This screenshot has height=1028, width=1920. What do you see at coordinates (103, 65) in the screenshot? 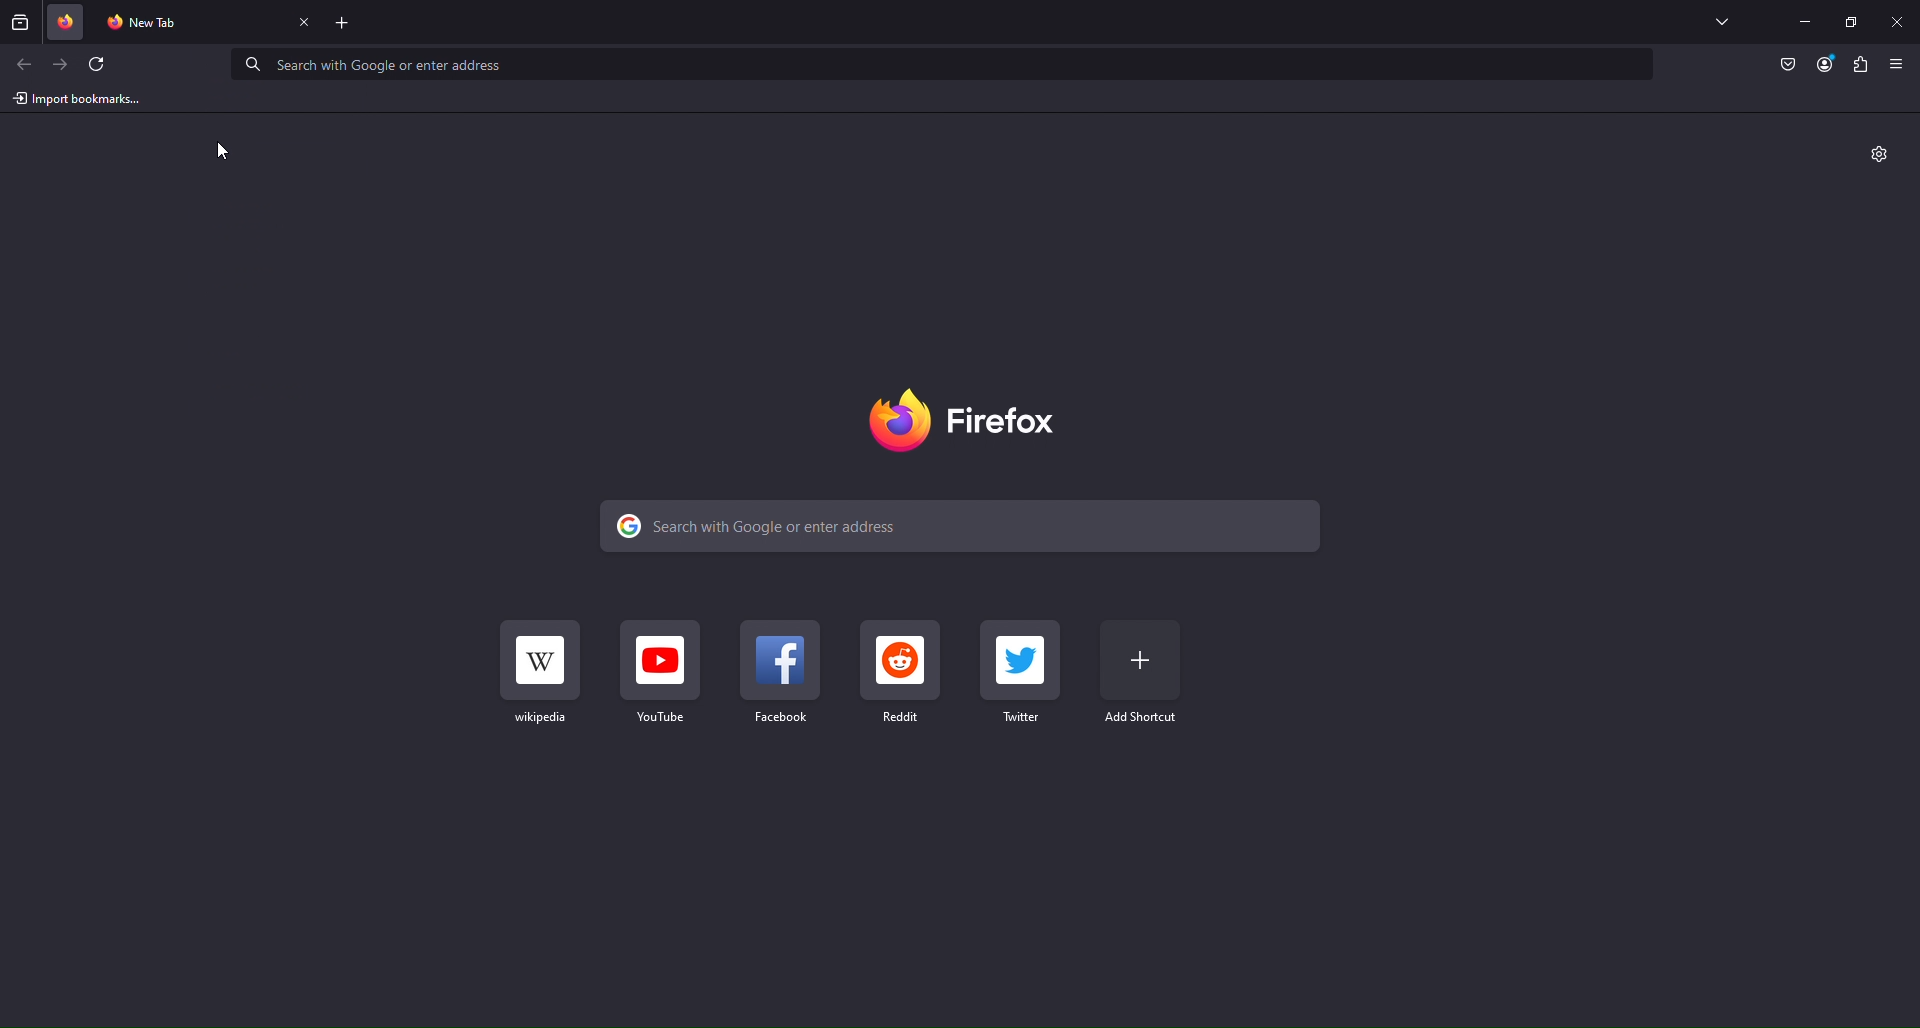
I see `Refresh` at bounding box center [103, 65].